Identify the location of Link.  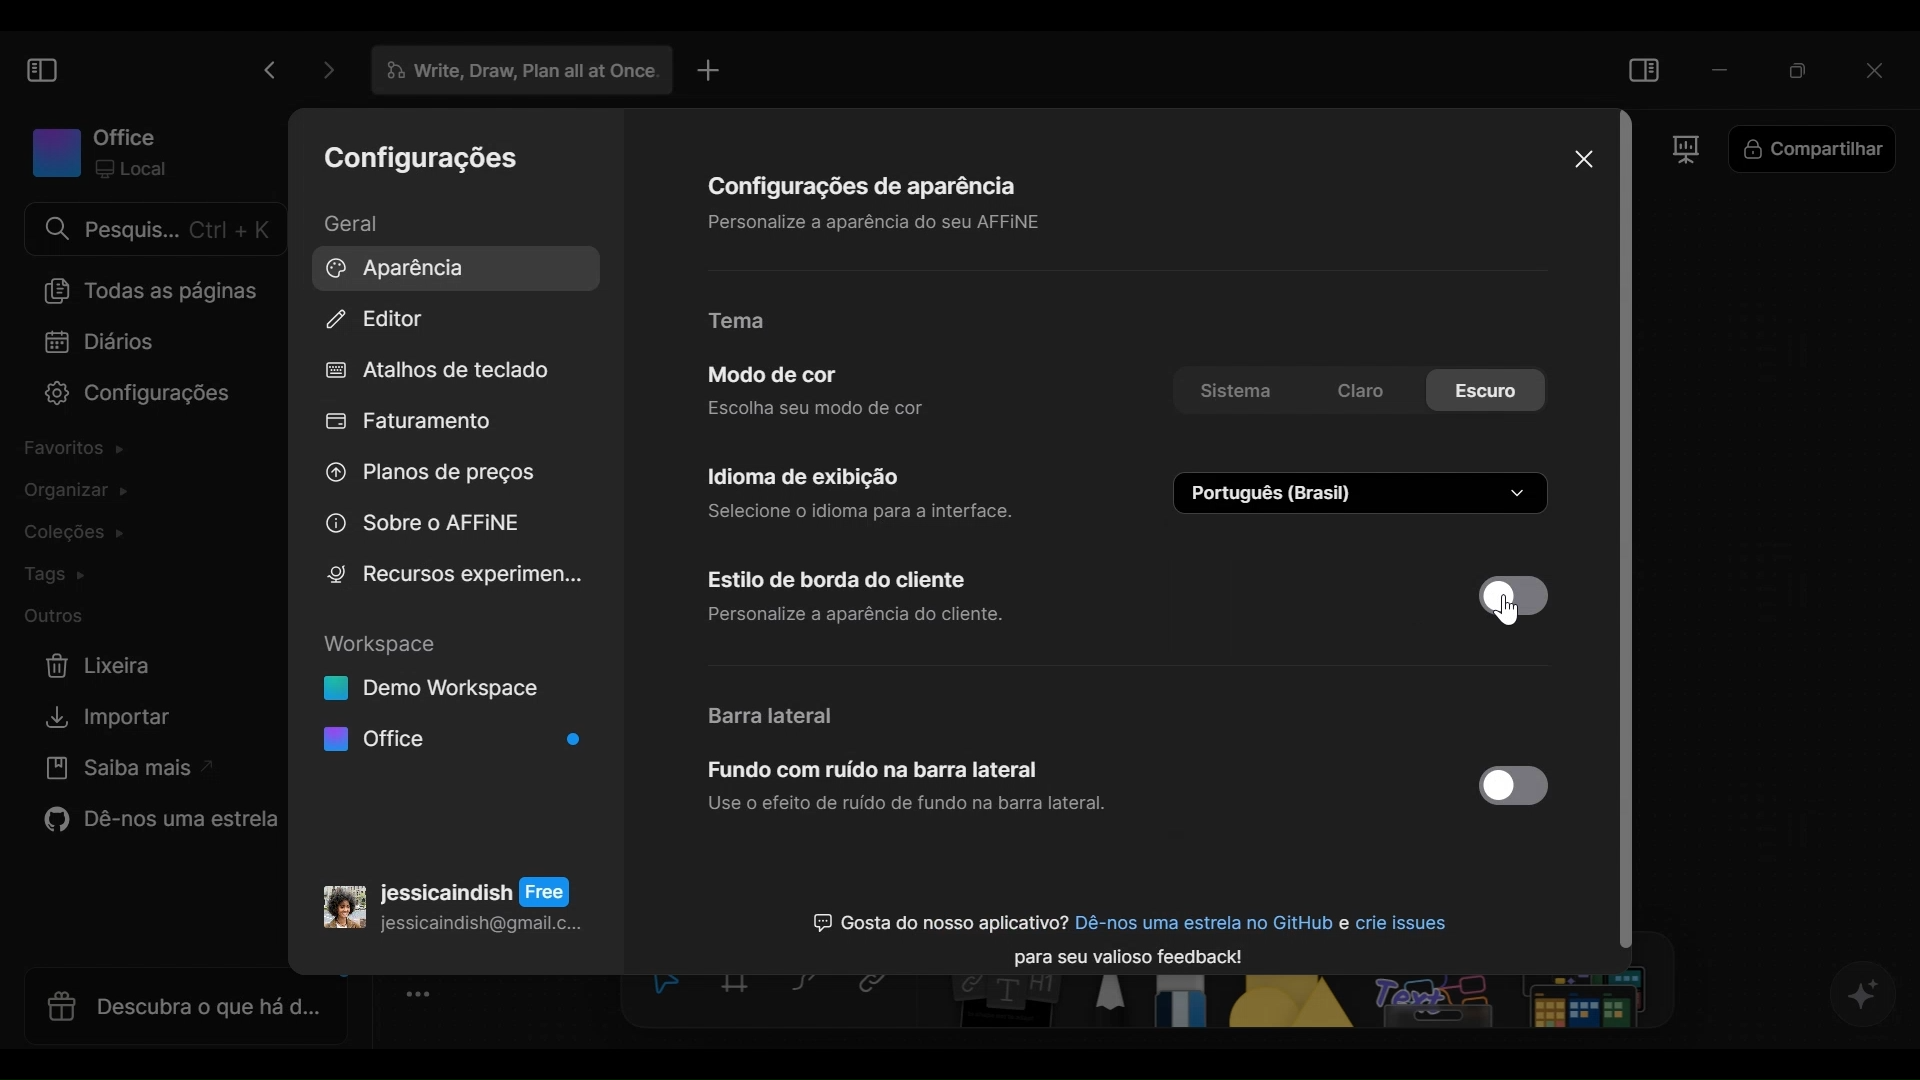
(880, 987).